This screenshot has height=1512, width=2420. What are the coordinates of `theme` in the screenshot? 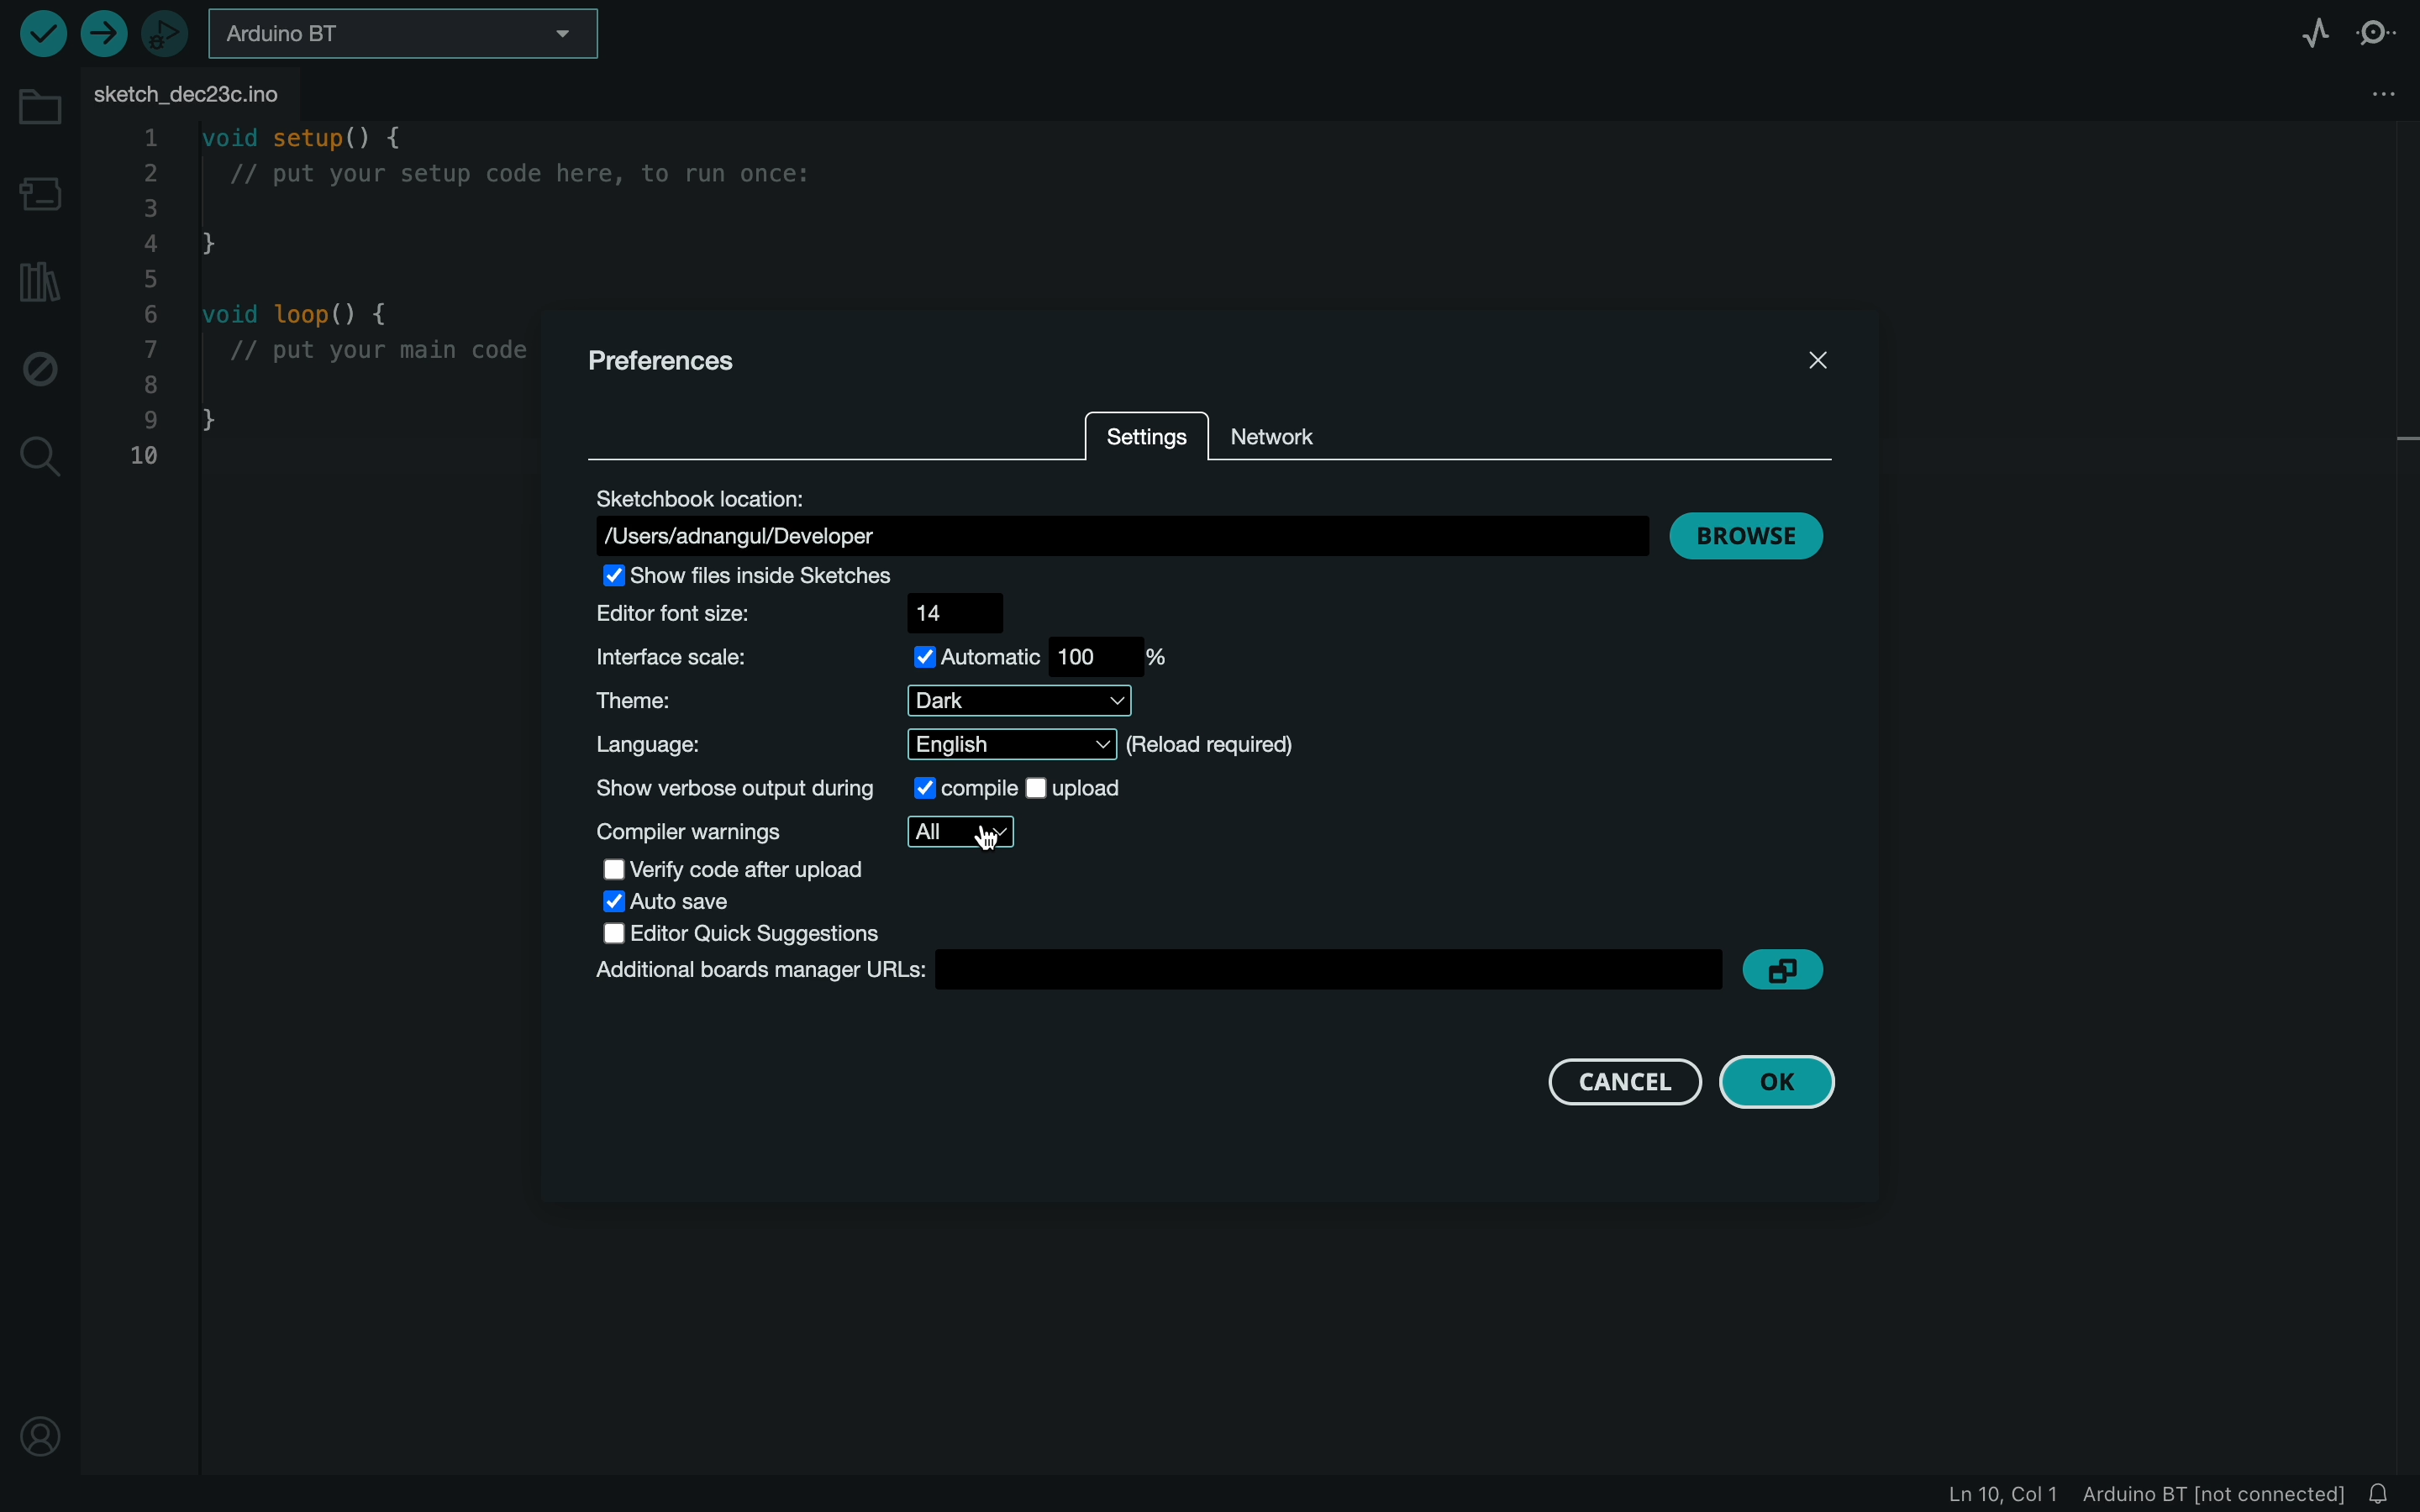 It's located at (865, 700).